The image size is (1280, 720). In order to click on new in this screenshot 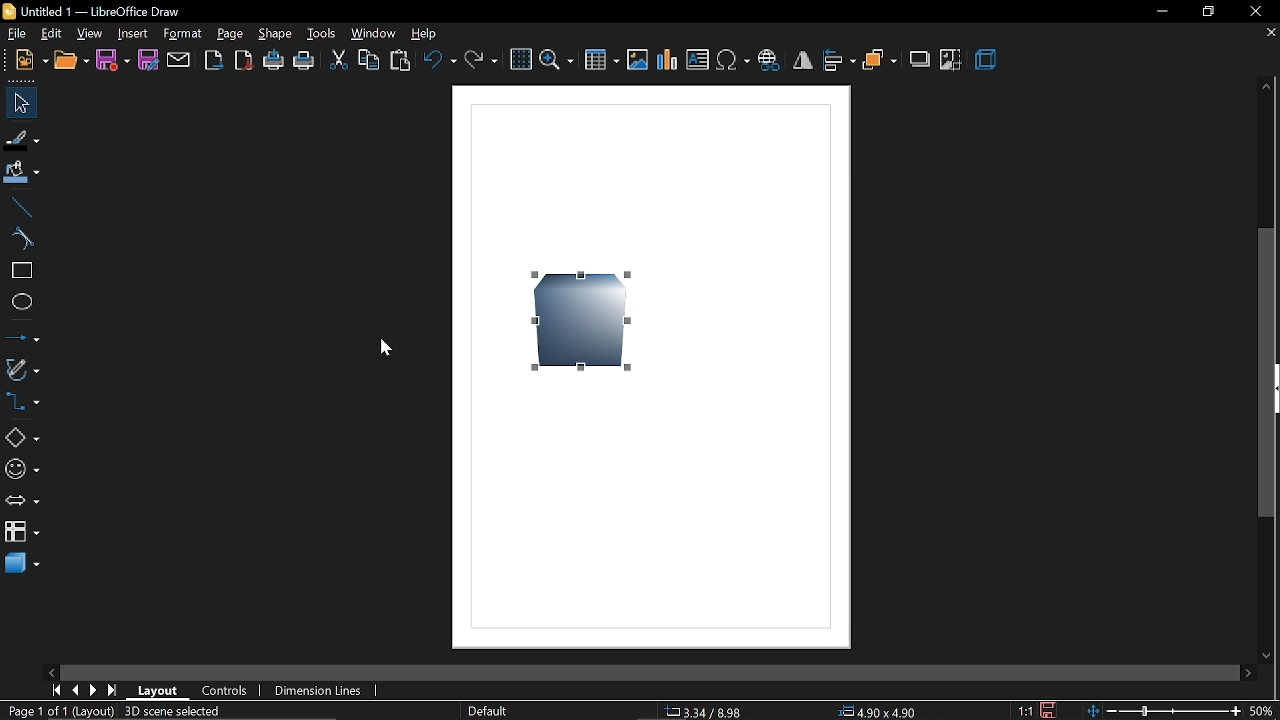, I will do `click(30, 61)`.